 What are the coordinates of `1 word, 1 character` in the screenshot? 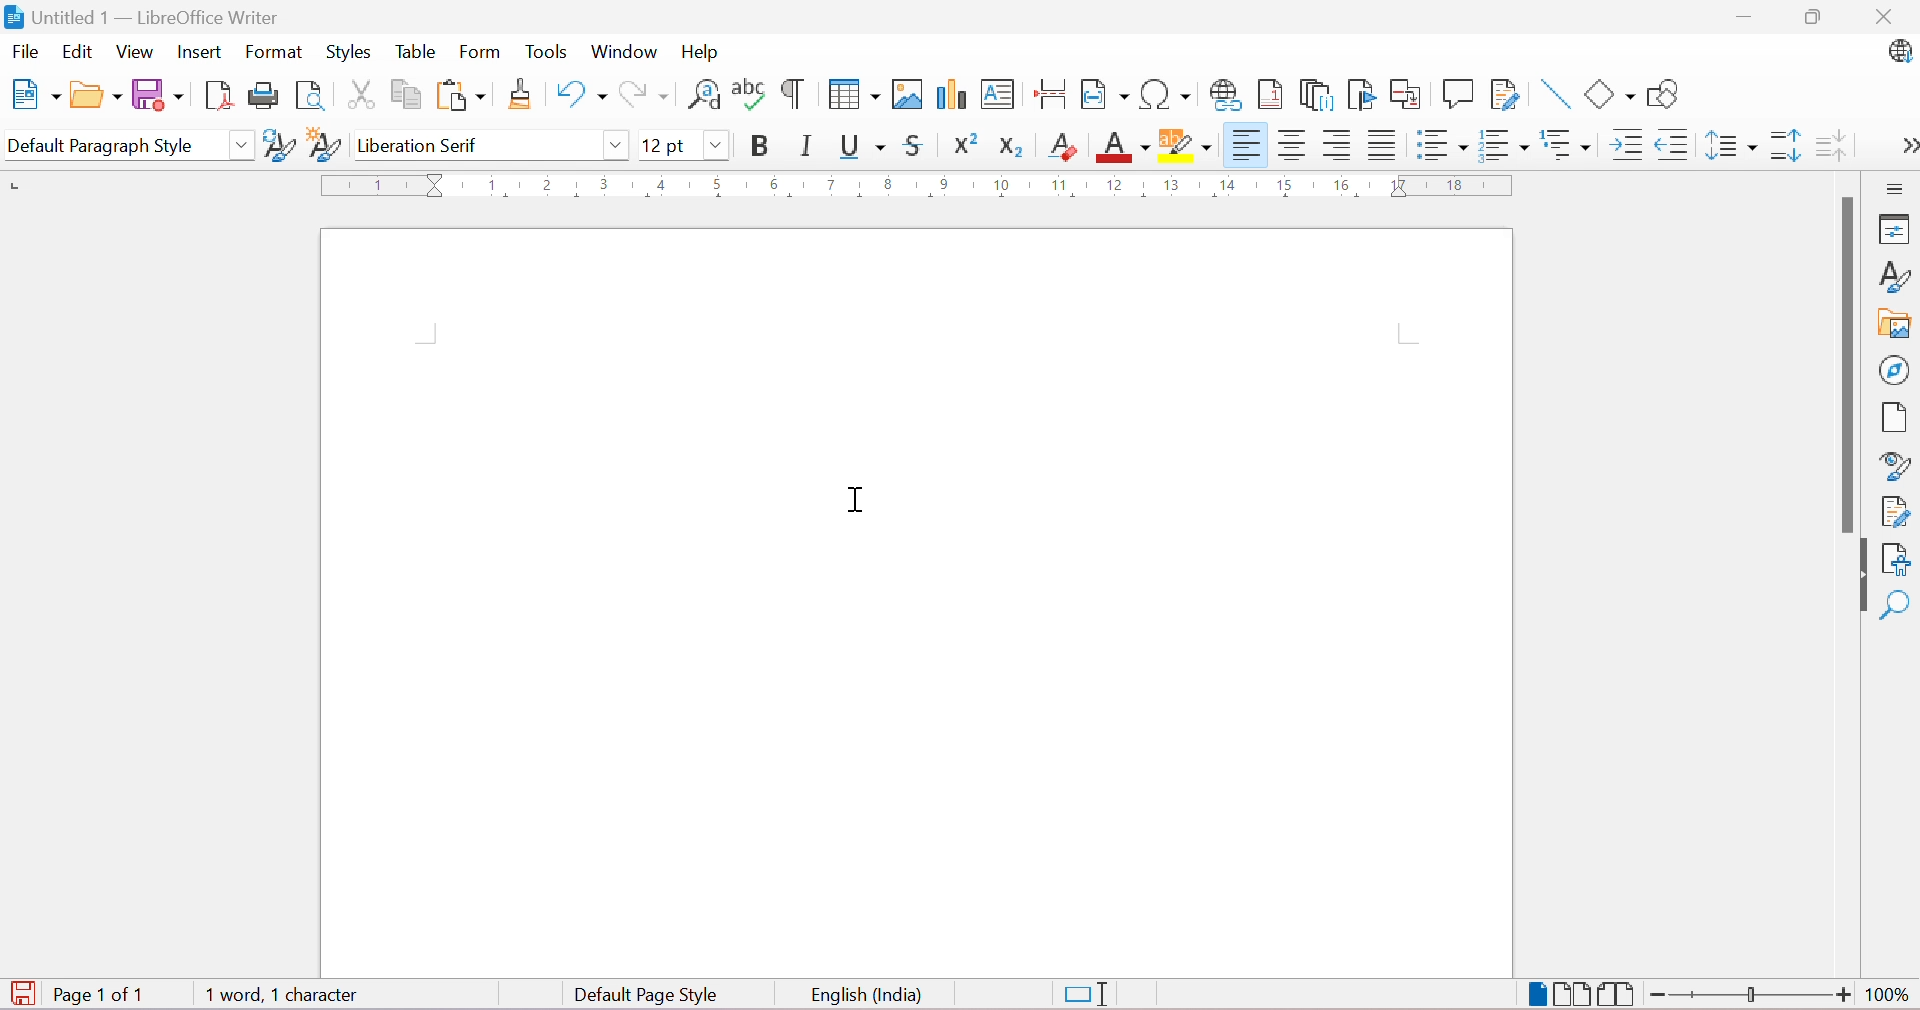 It's located at (281, 997).